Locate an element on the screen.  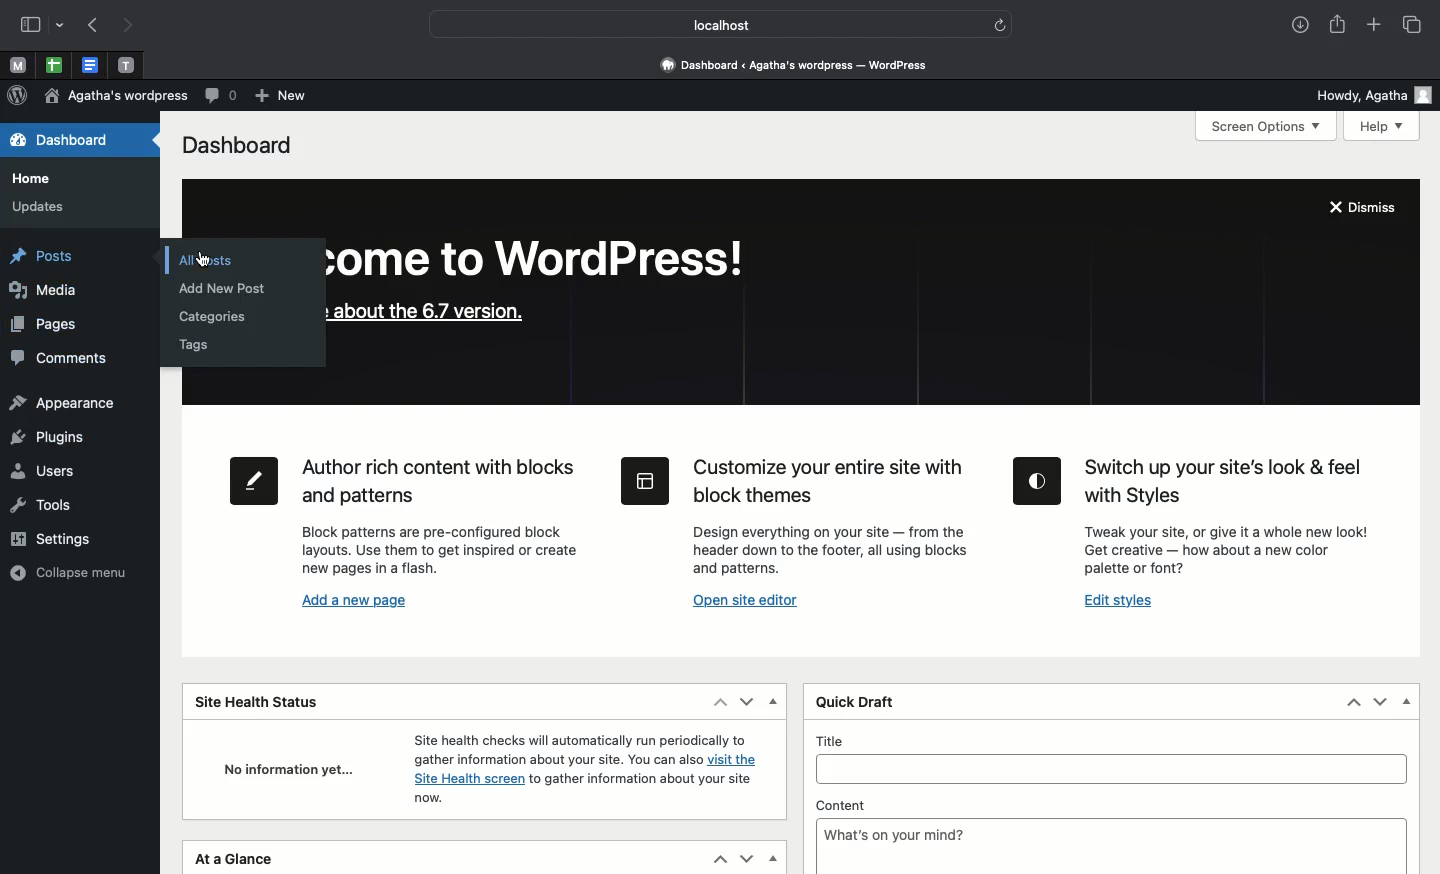
Customize your entire site with block themes Design everything on your site — from the header down to the footer, all using blocks and patterns. is located at coordinates (793, 513).